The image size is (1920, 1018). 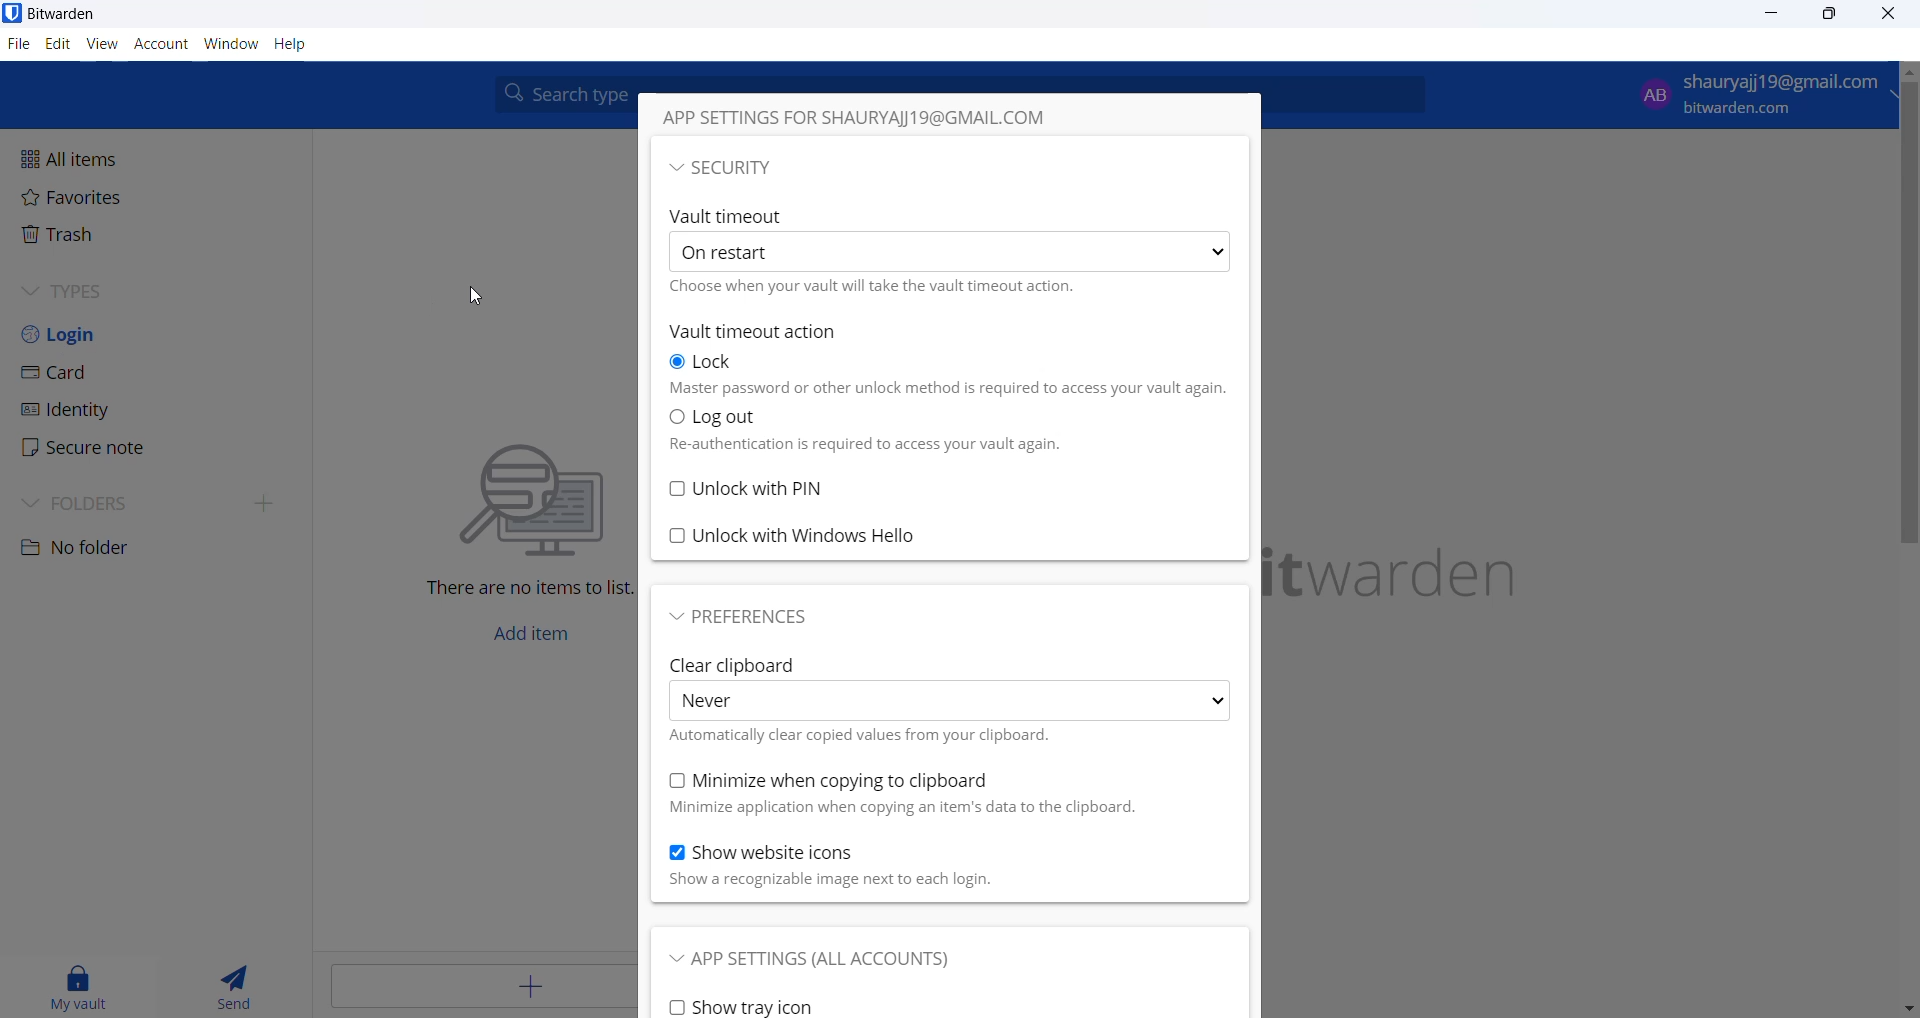 I want to click on CURSOR, so click(x=20, y=46).